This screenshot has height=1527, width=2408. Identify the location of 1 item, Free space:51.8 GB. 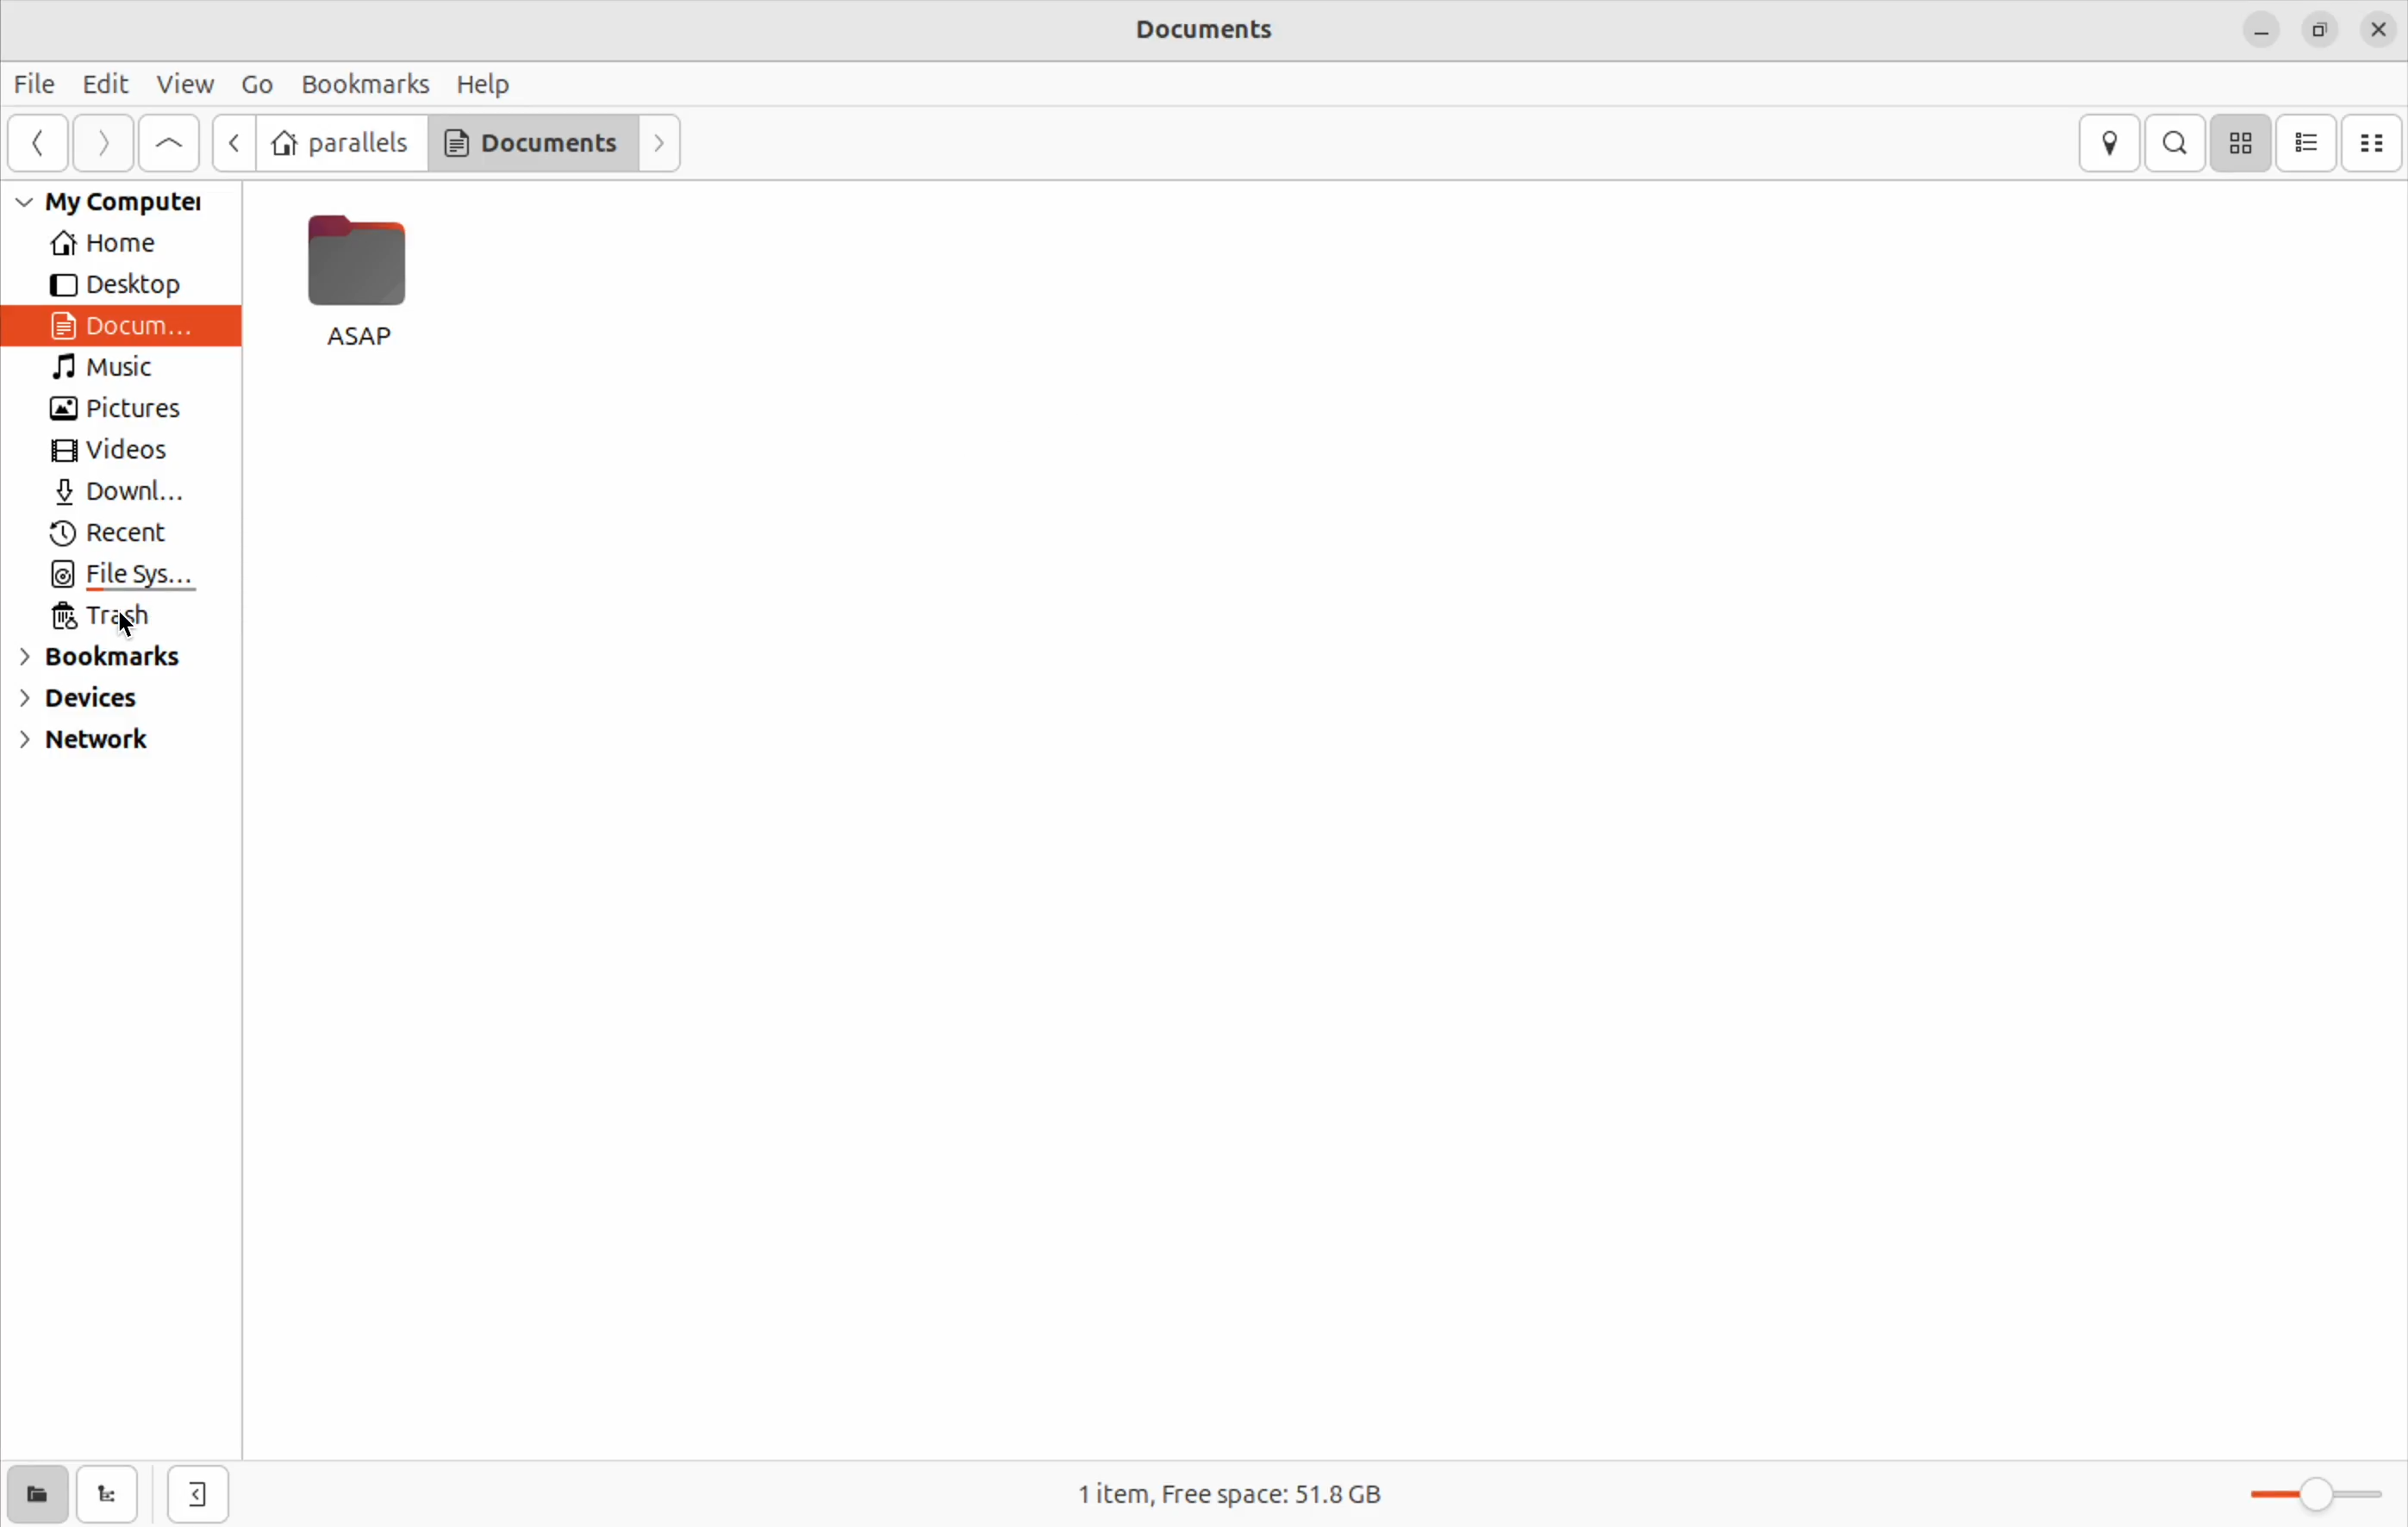
(1263, 1493).